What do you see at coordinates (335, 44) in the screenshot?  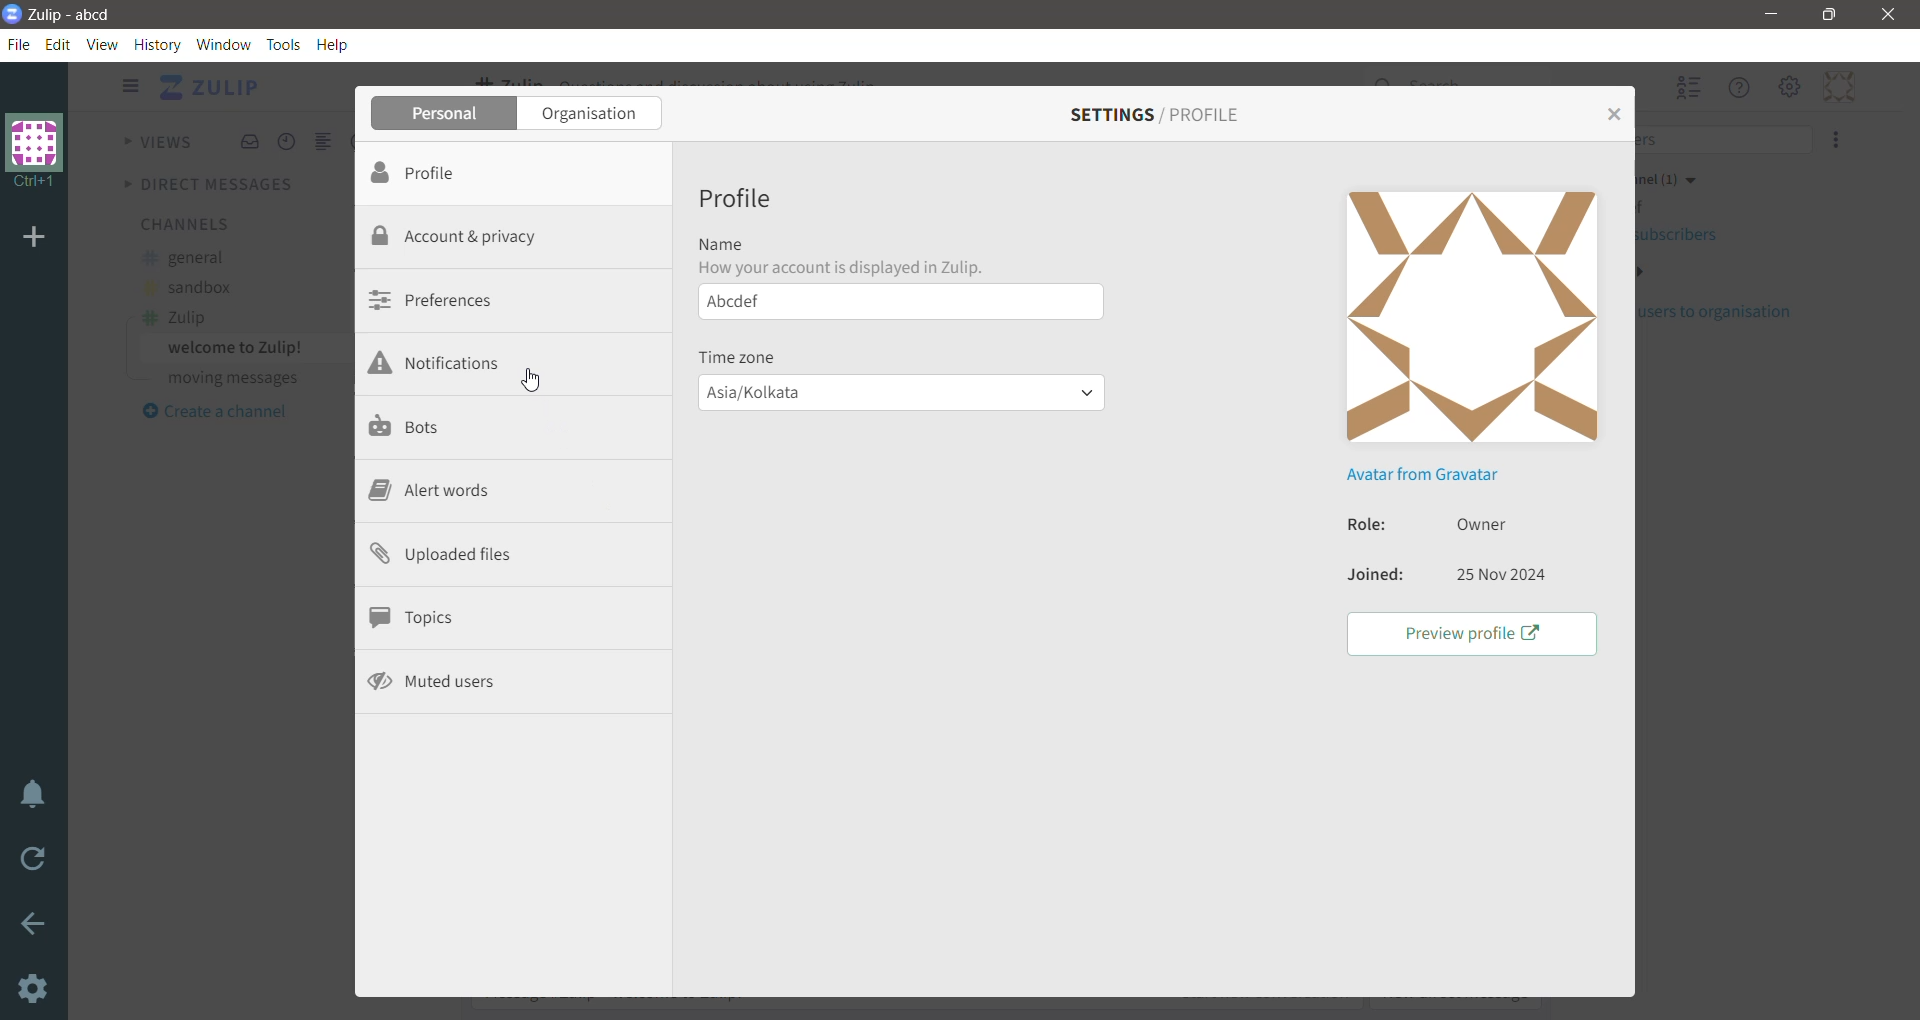 I see `Help` at bounding box center [335, 44].